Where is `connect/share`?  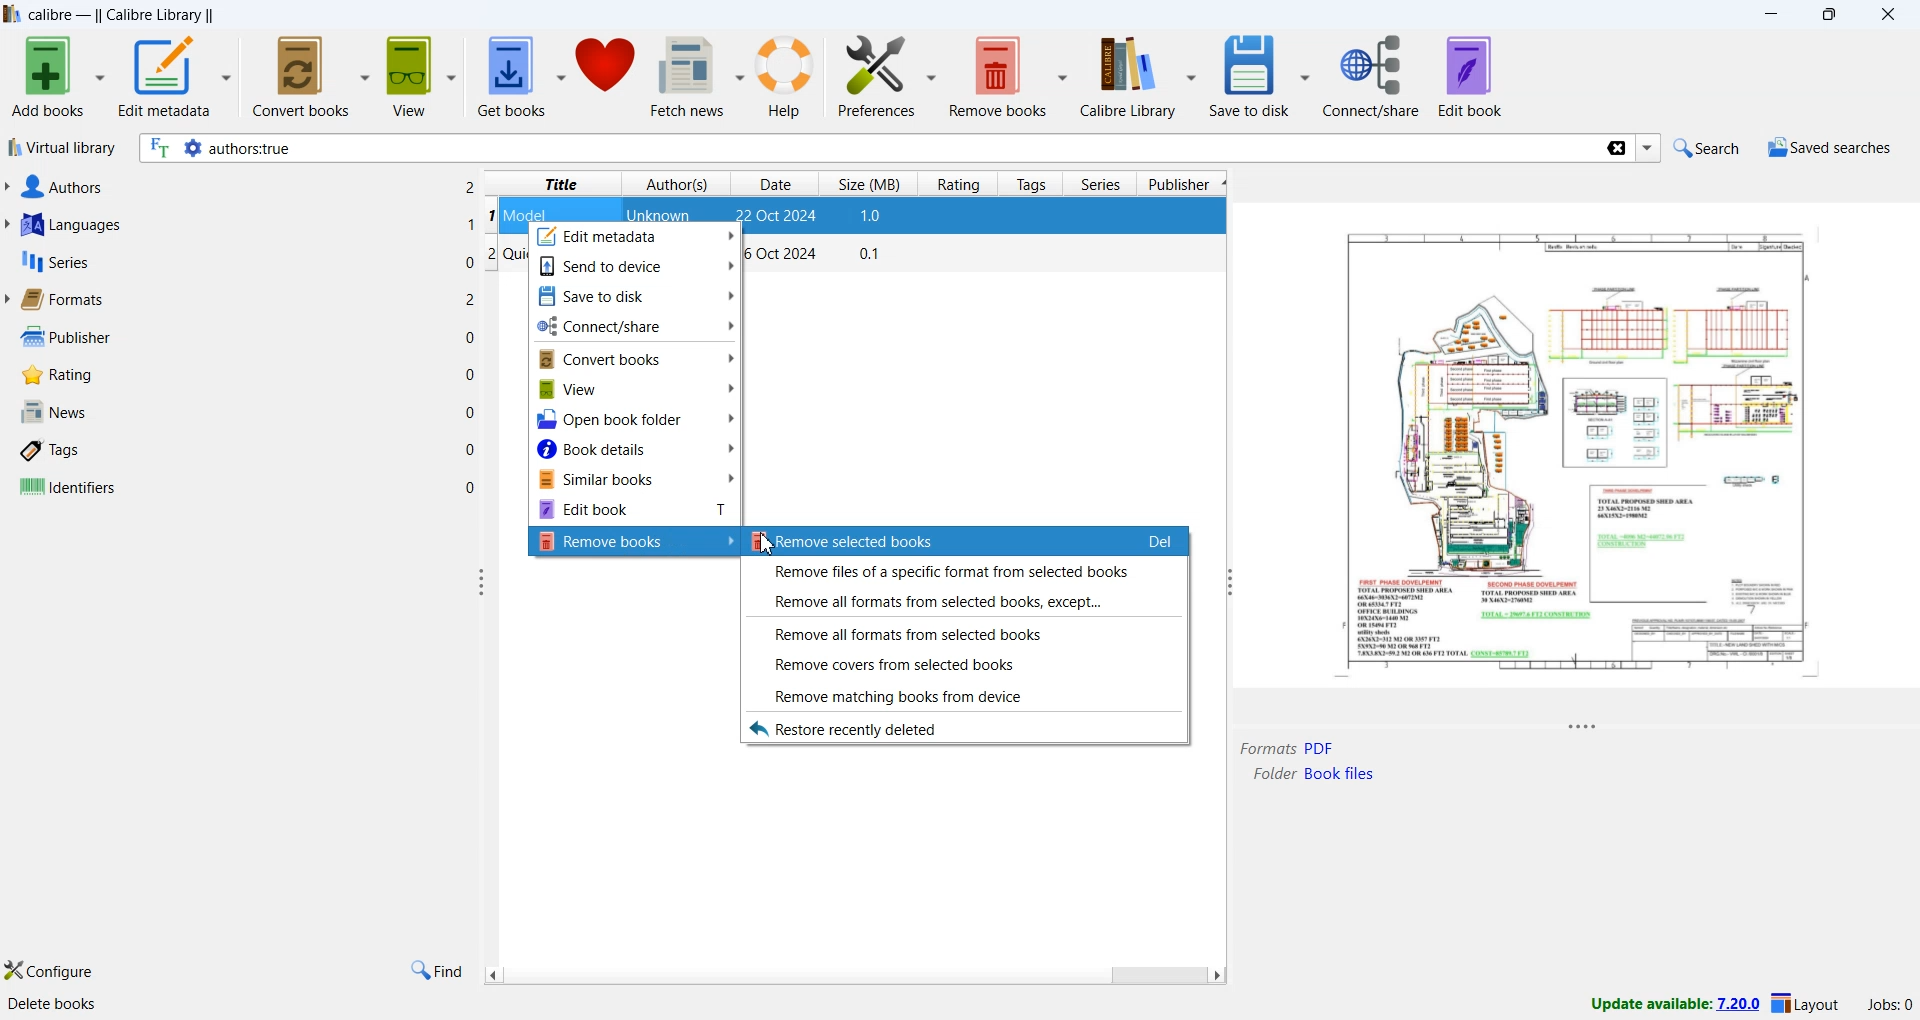
connect/share is located at coordinates (1375, 76).